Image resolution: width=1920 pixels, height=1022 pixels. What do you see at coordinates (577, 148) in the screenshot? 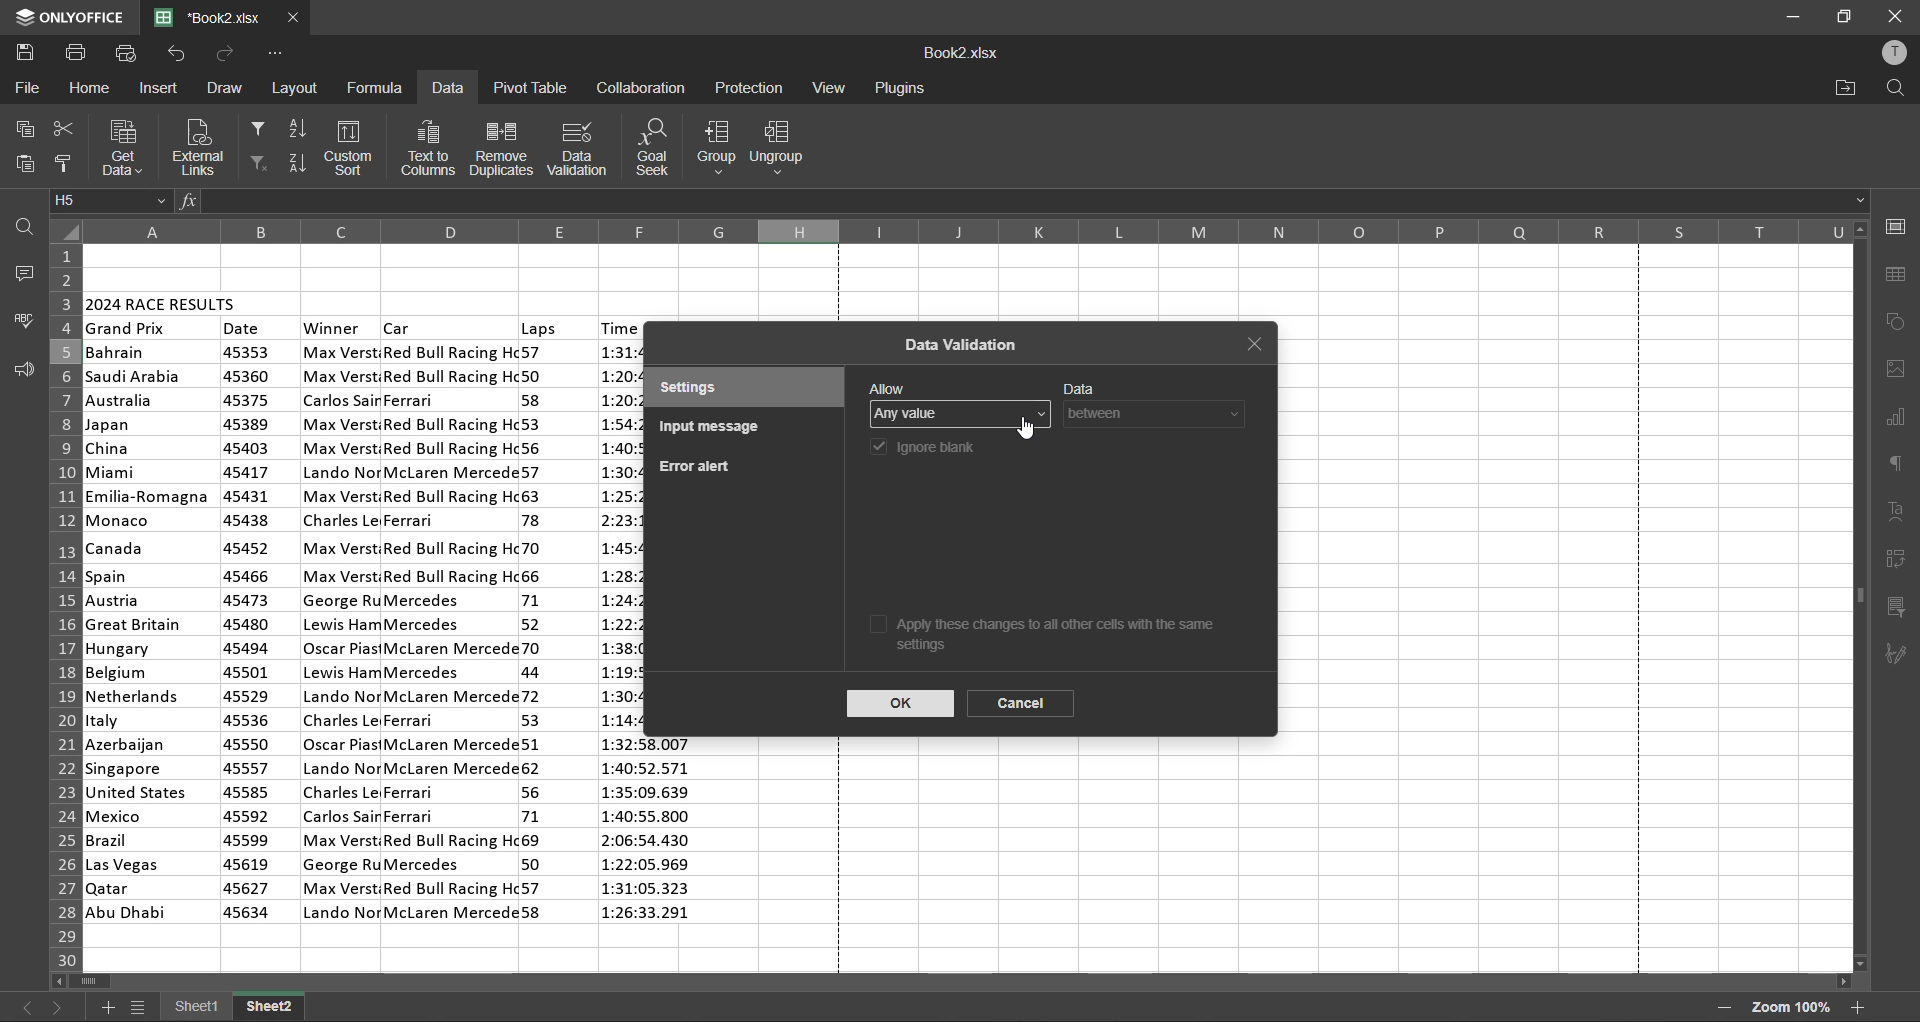
I see `data validation` at bounding box center [577, 148].